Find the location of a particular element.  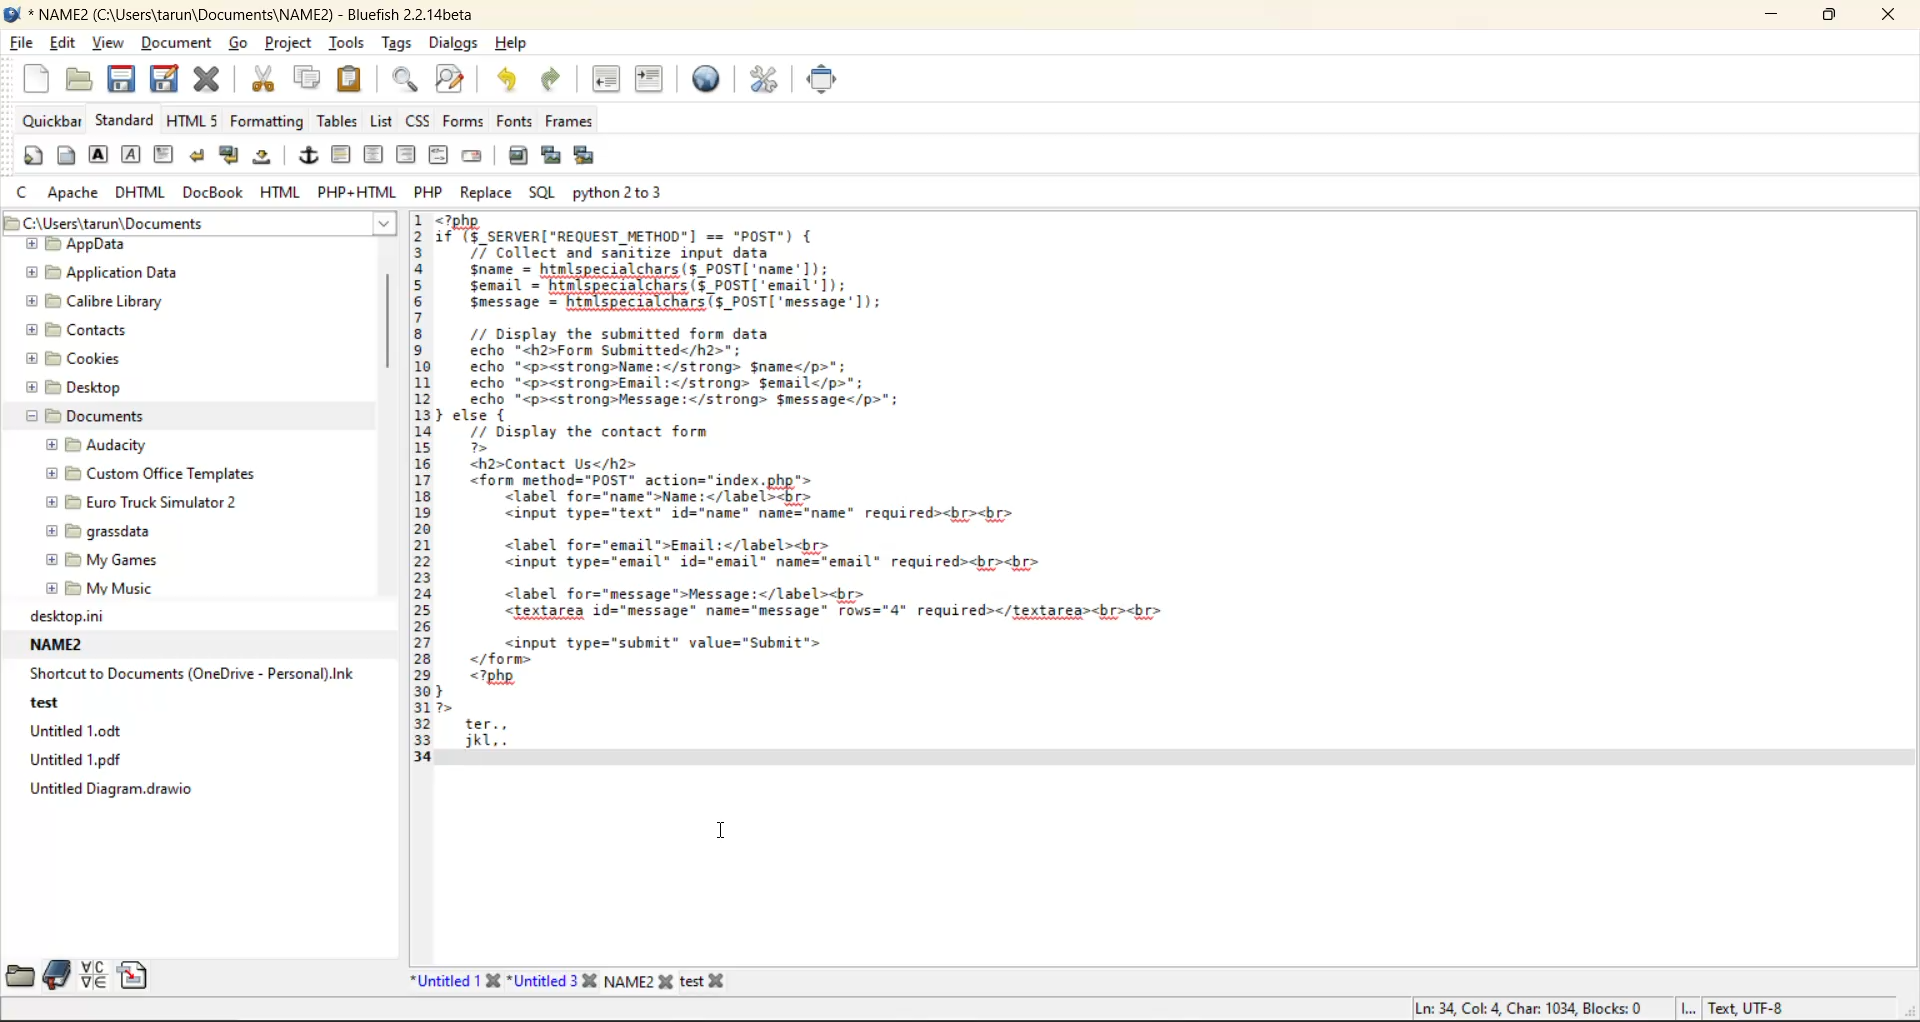

center is located at coordinates (376, 158).